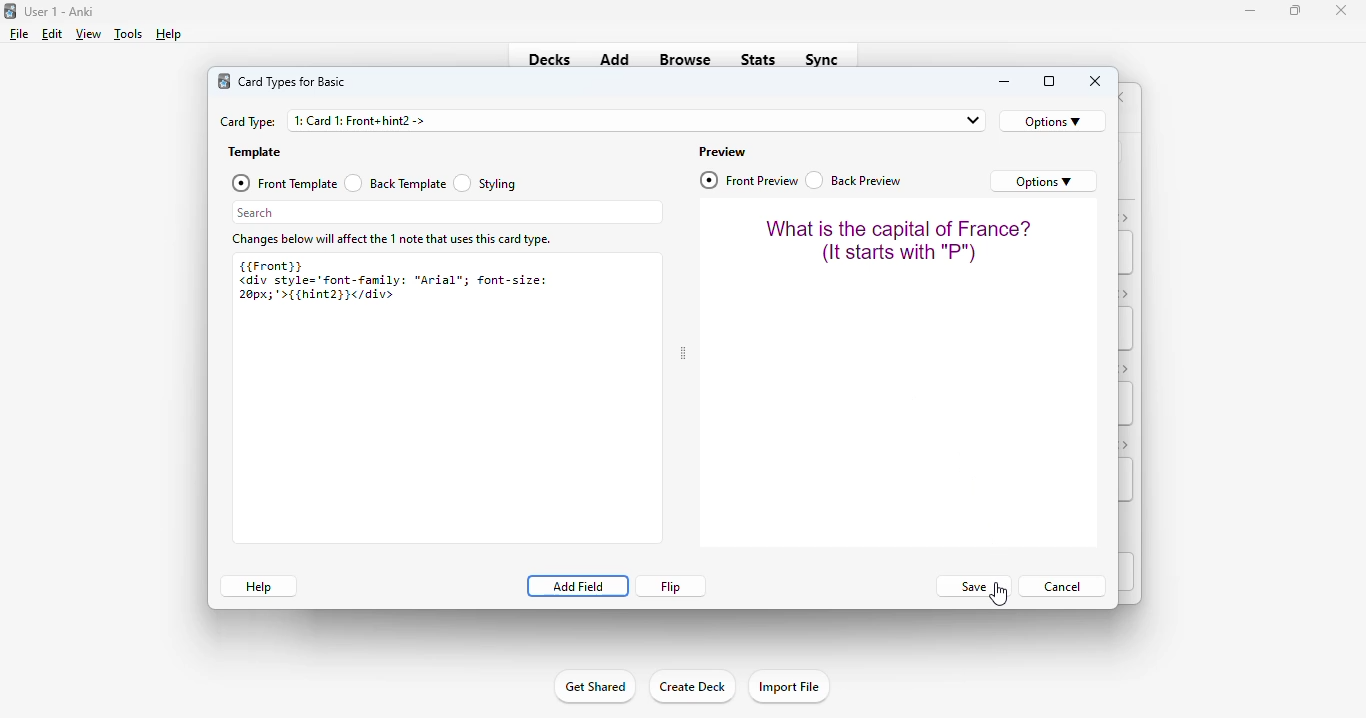  Describe the element at coordinates (1053, 121) in the screenshot. I see `options` at that location.